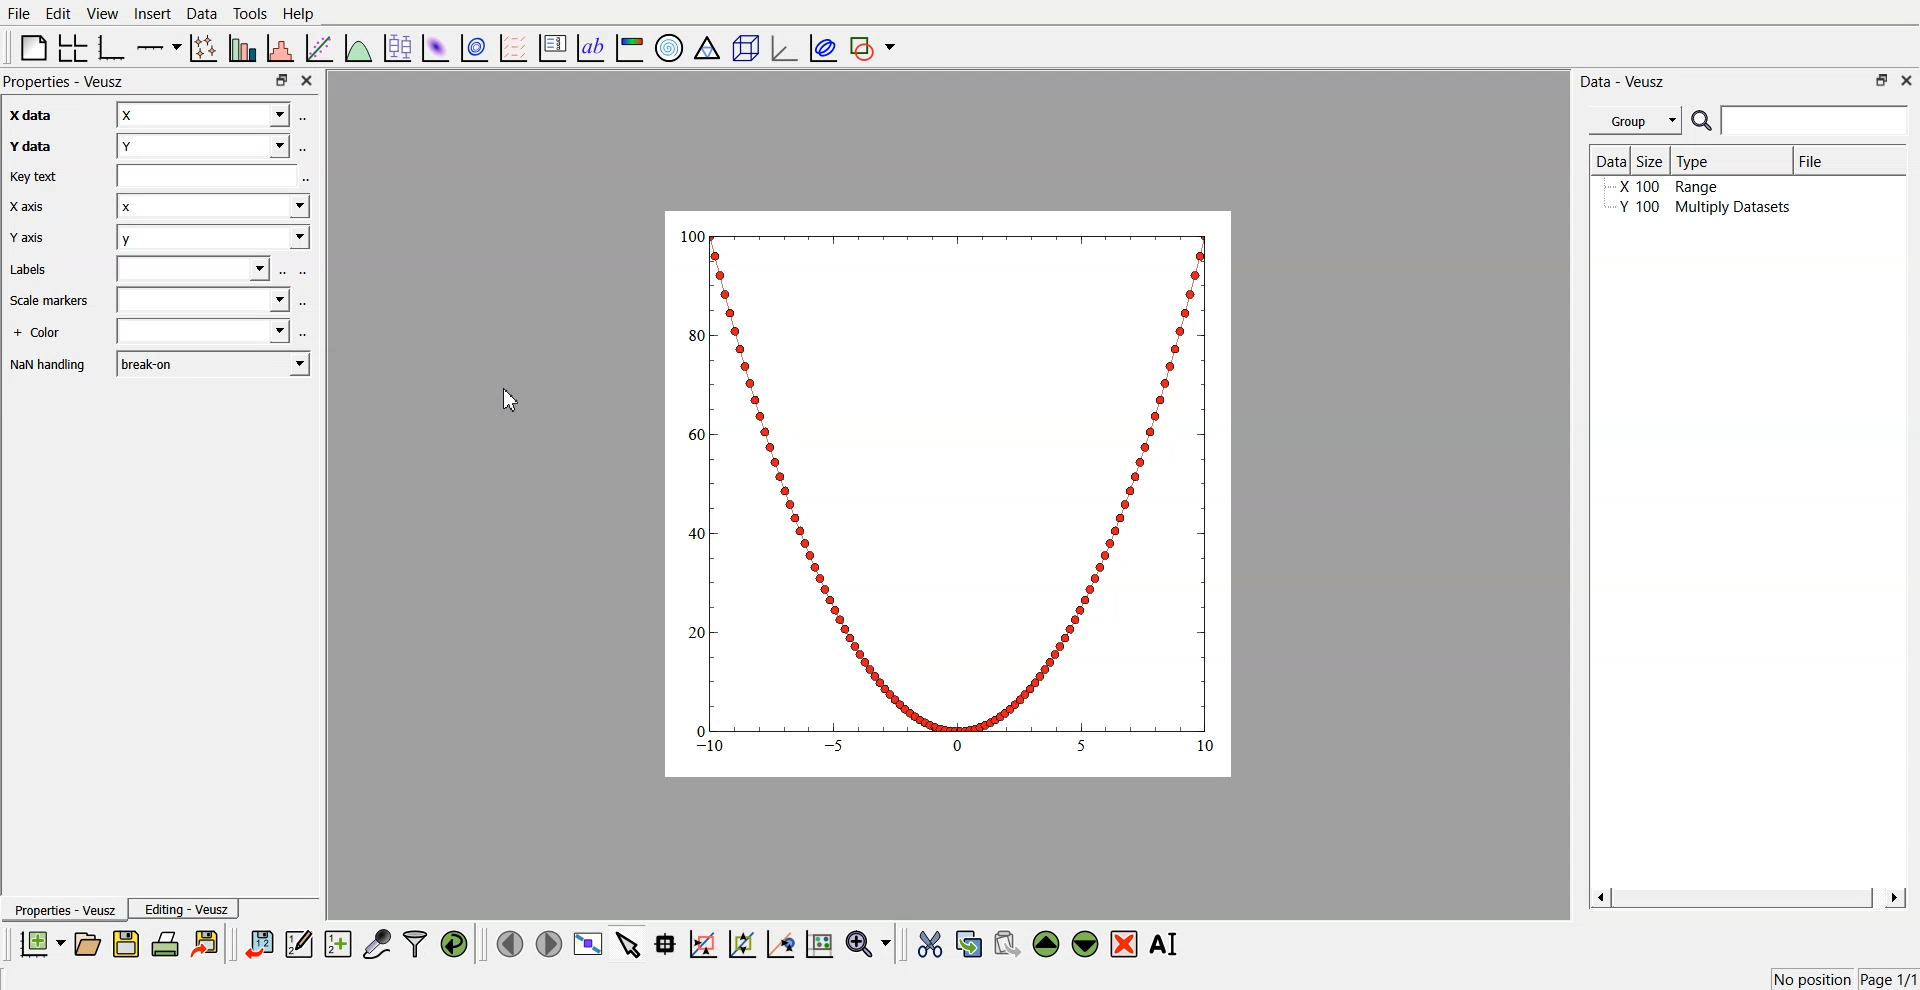 This screenshot has width=1920, height=990. Describe the element at coordinates (1882, 80) in the screenshot. I see `minimise or maximise` at that location.